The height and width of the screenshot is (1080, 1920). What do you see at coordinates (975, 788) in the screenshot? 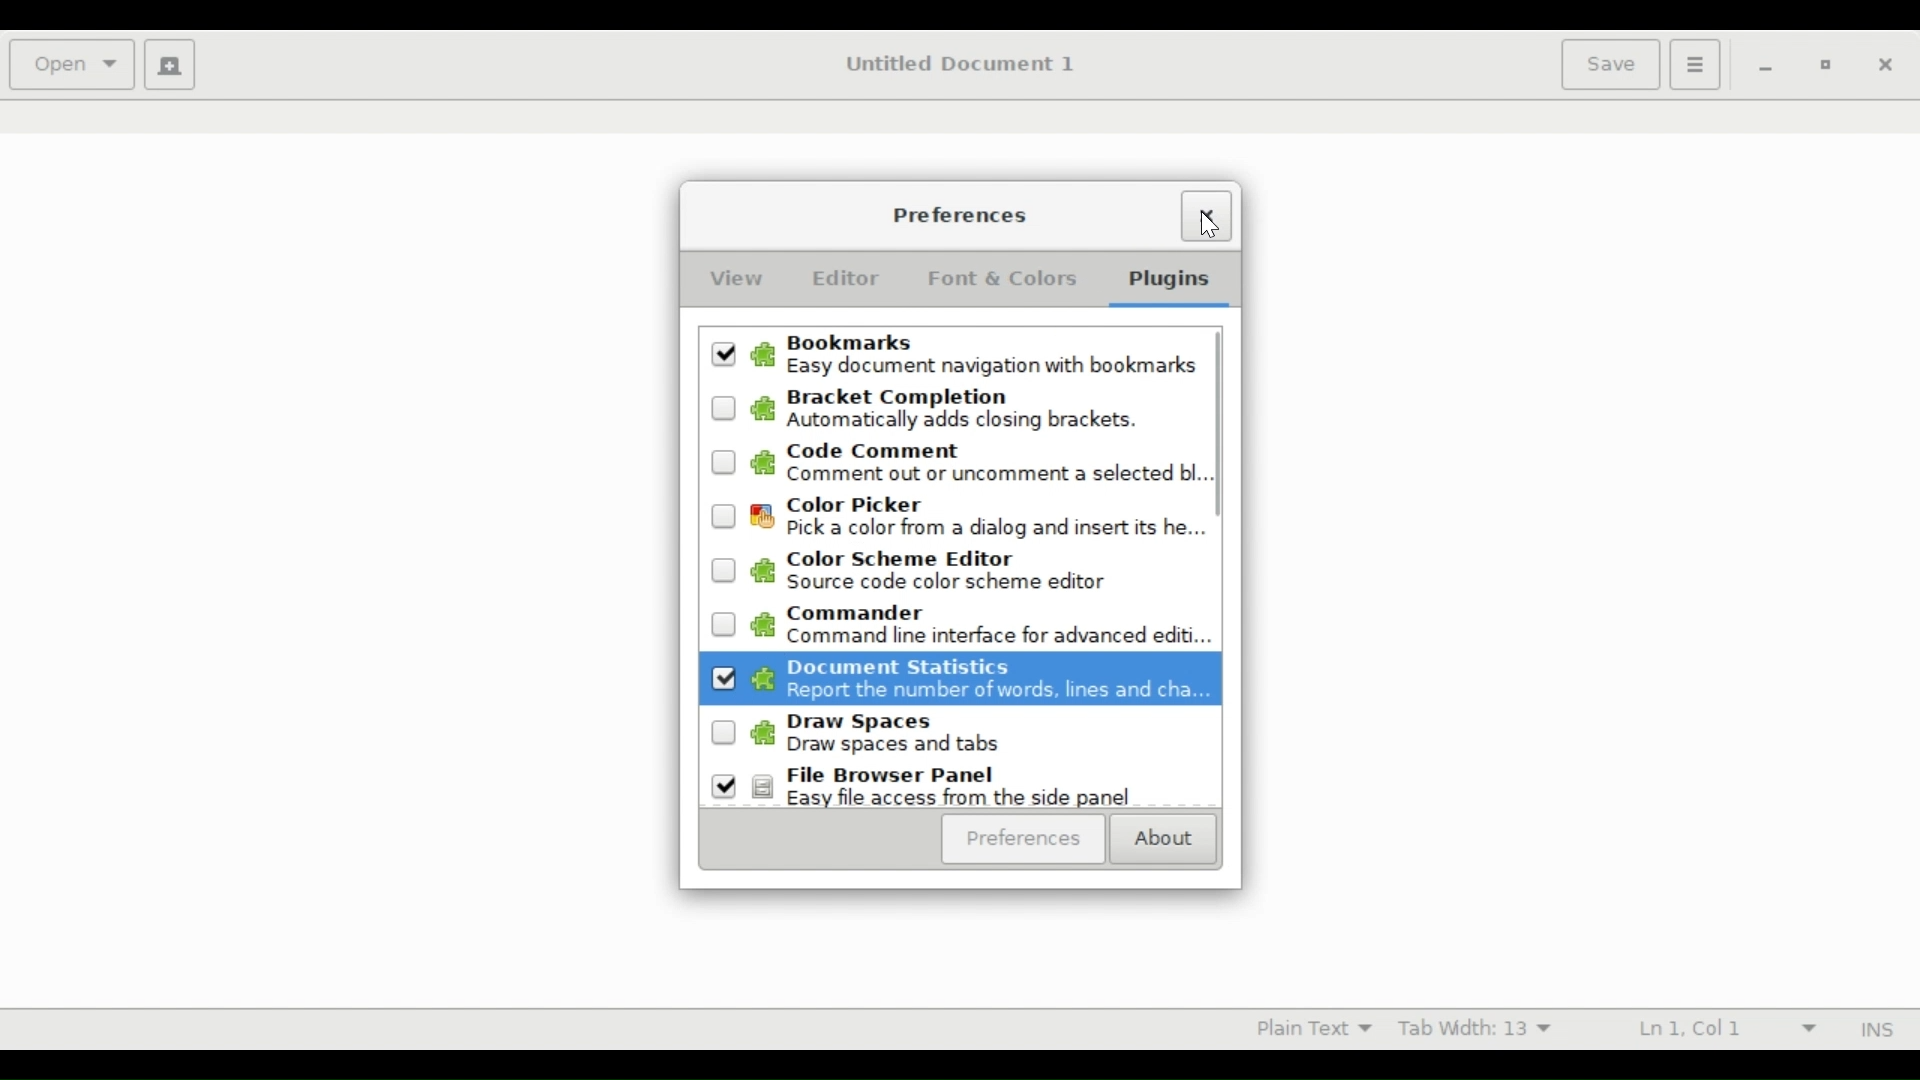
I see `(un)select File Browser Panel. Easy file access from side panel` at bounding box center [975, 788].